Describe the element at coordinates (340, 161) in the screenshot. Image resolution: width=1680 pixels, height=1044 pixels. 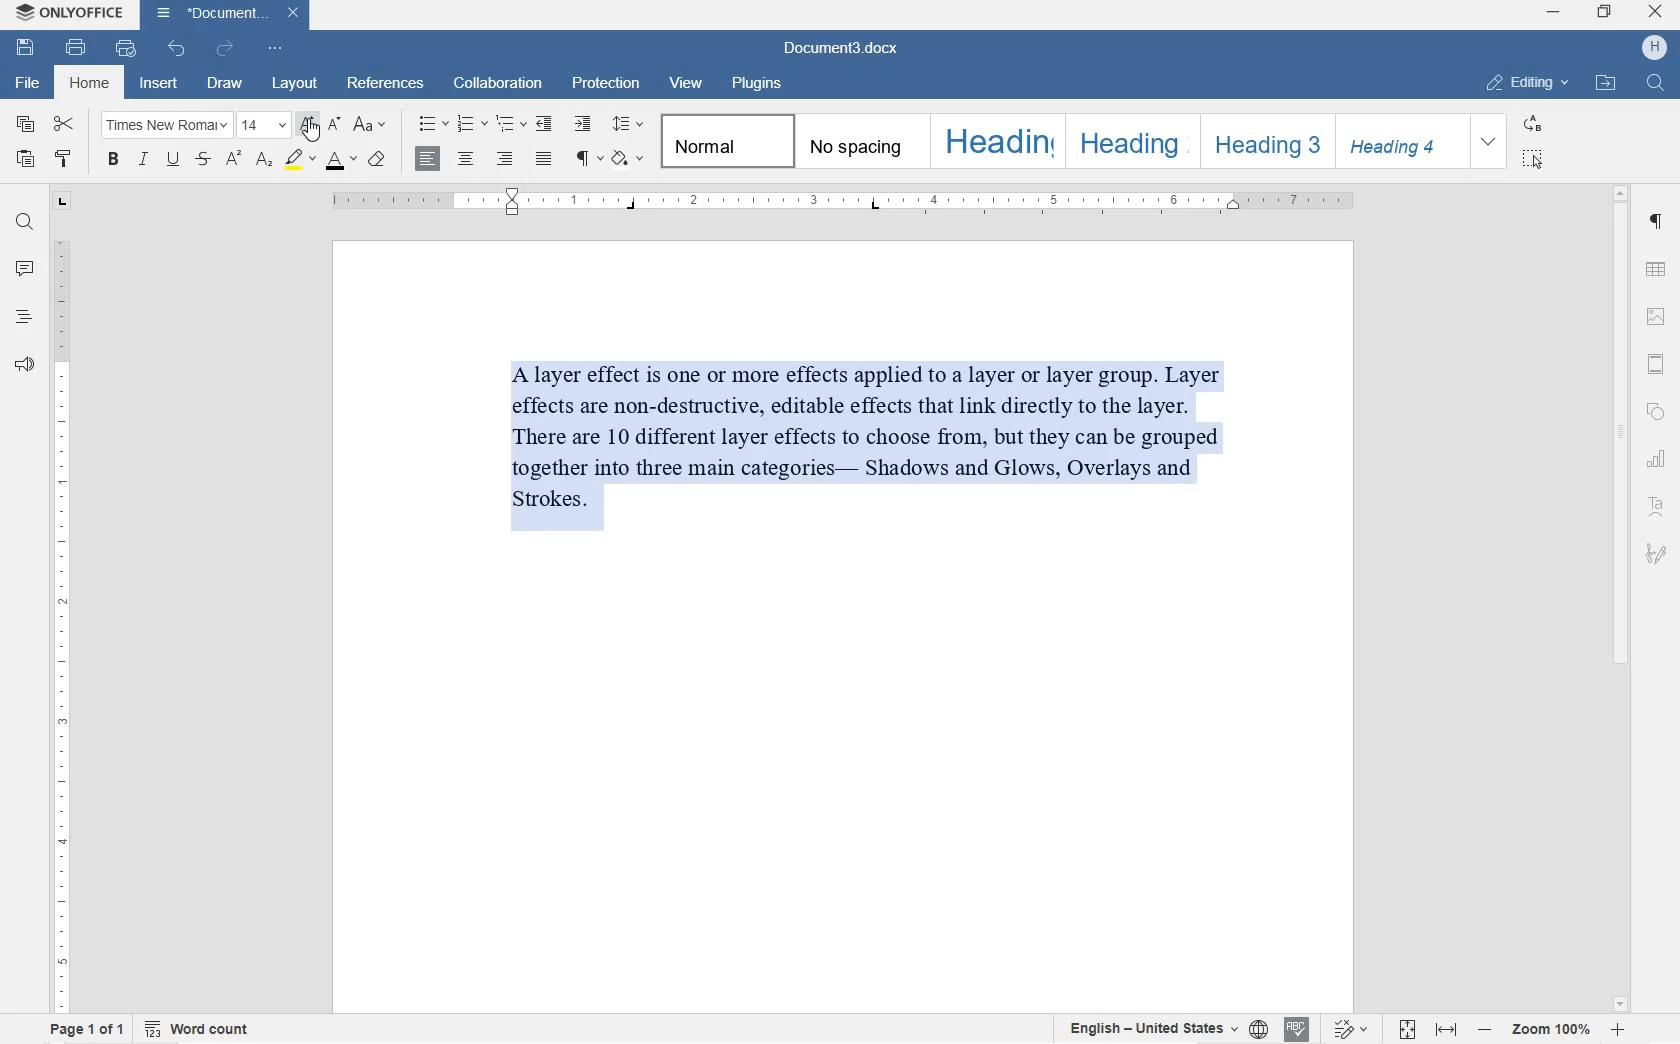
I see `FONT COLOR` at that location.